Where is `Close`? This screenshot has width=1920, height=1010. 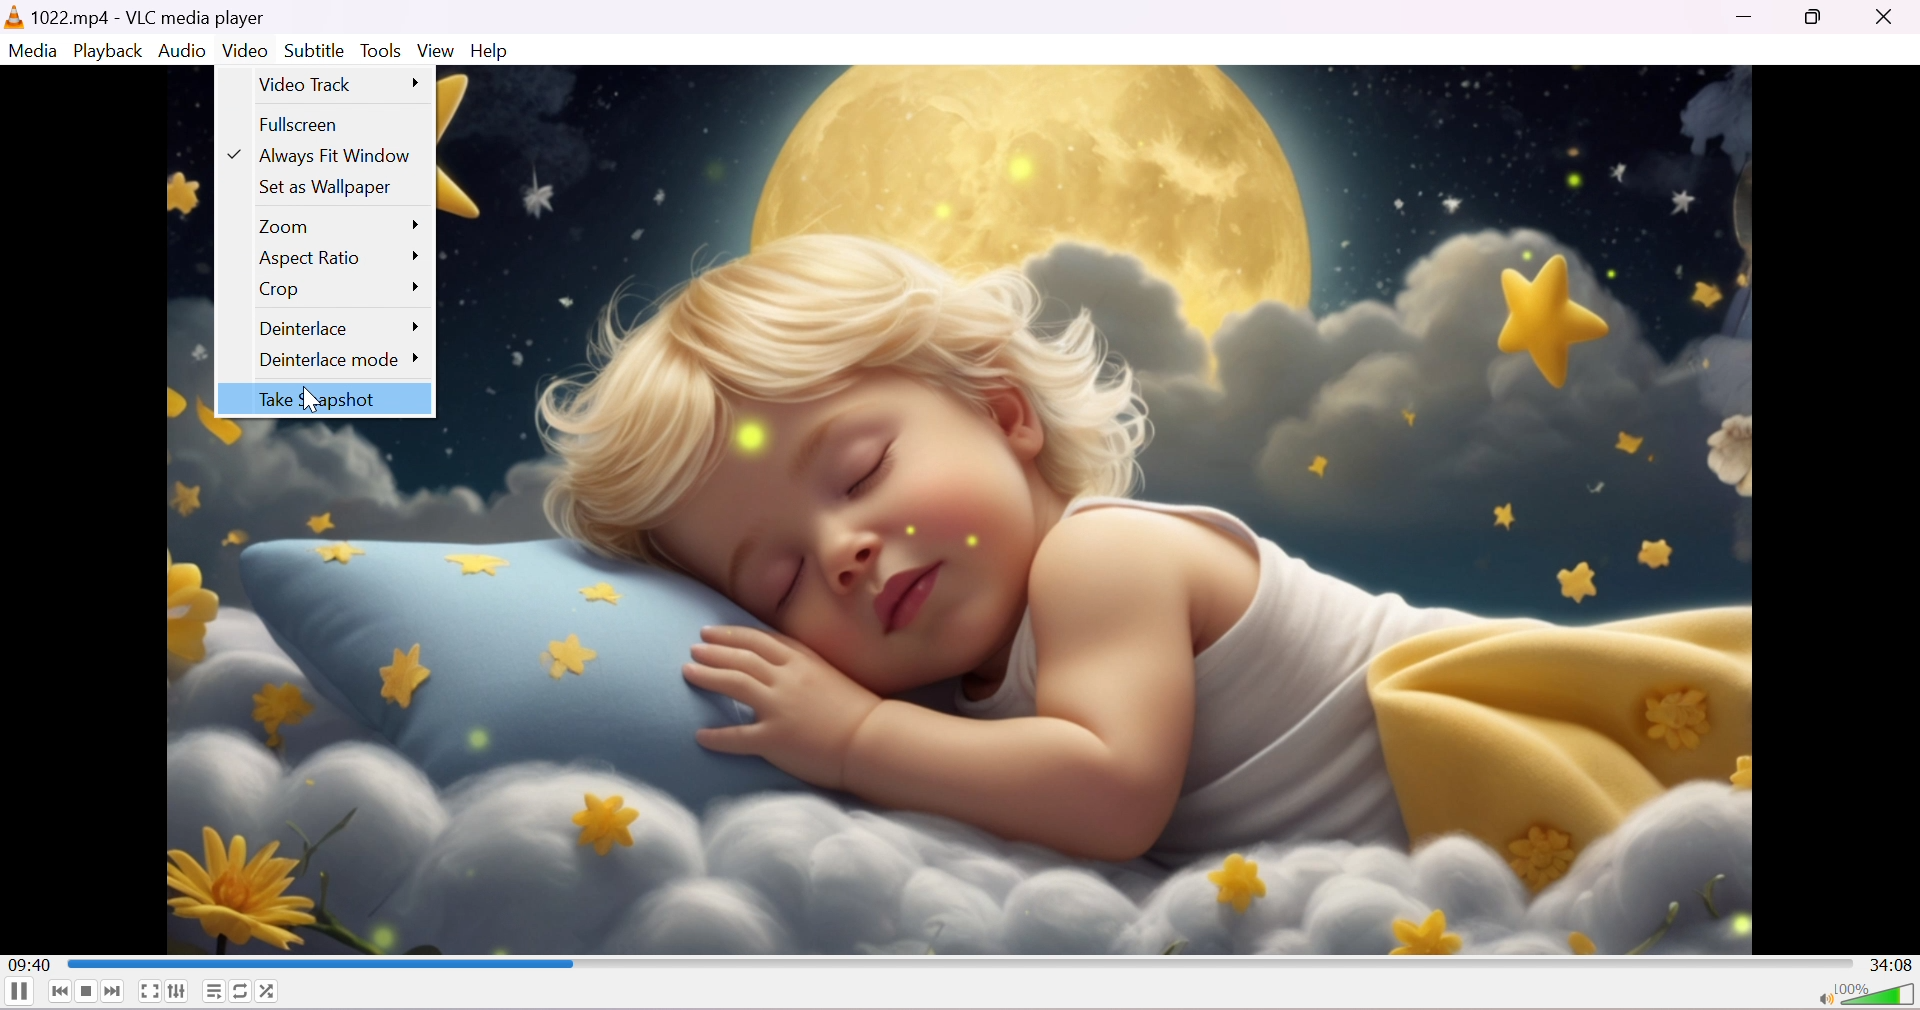
Close is located at coordinates (1890, 17).